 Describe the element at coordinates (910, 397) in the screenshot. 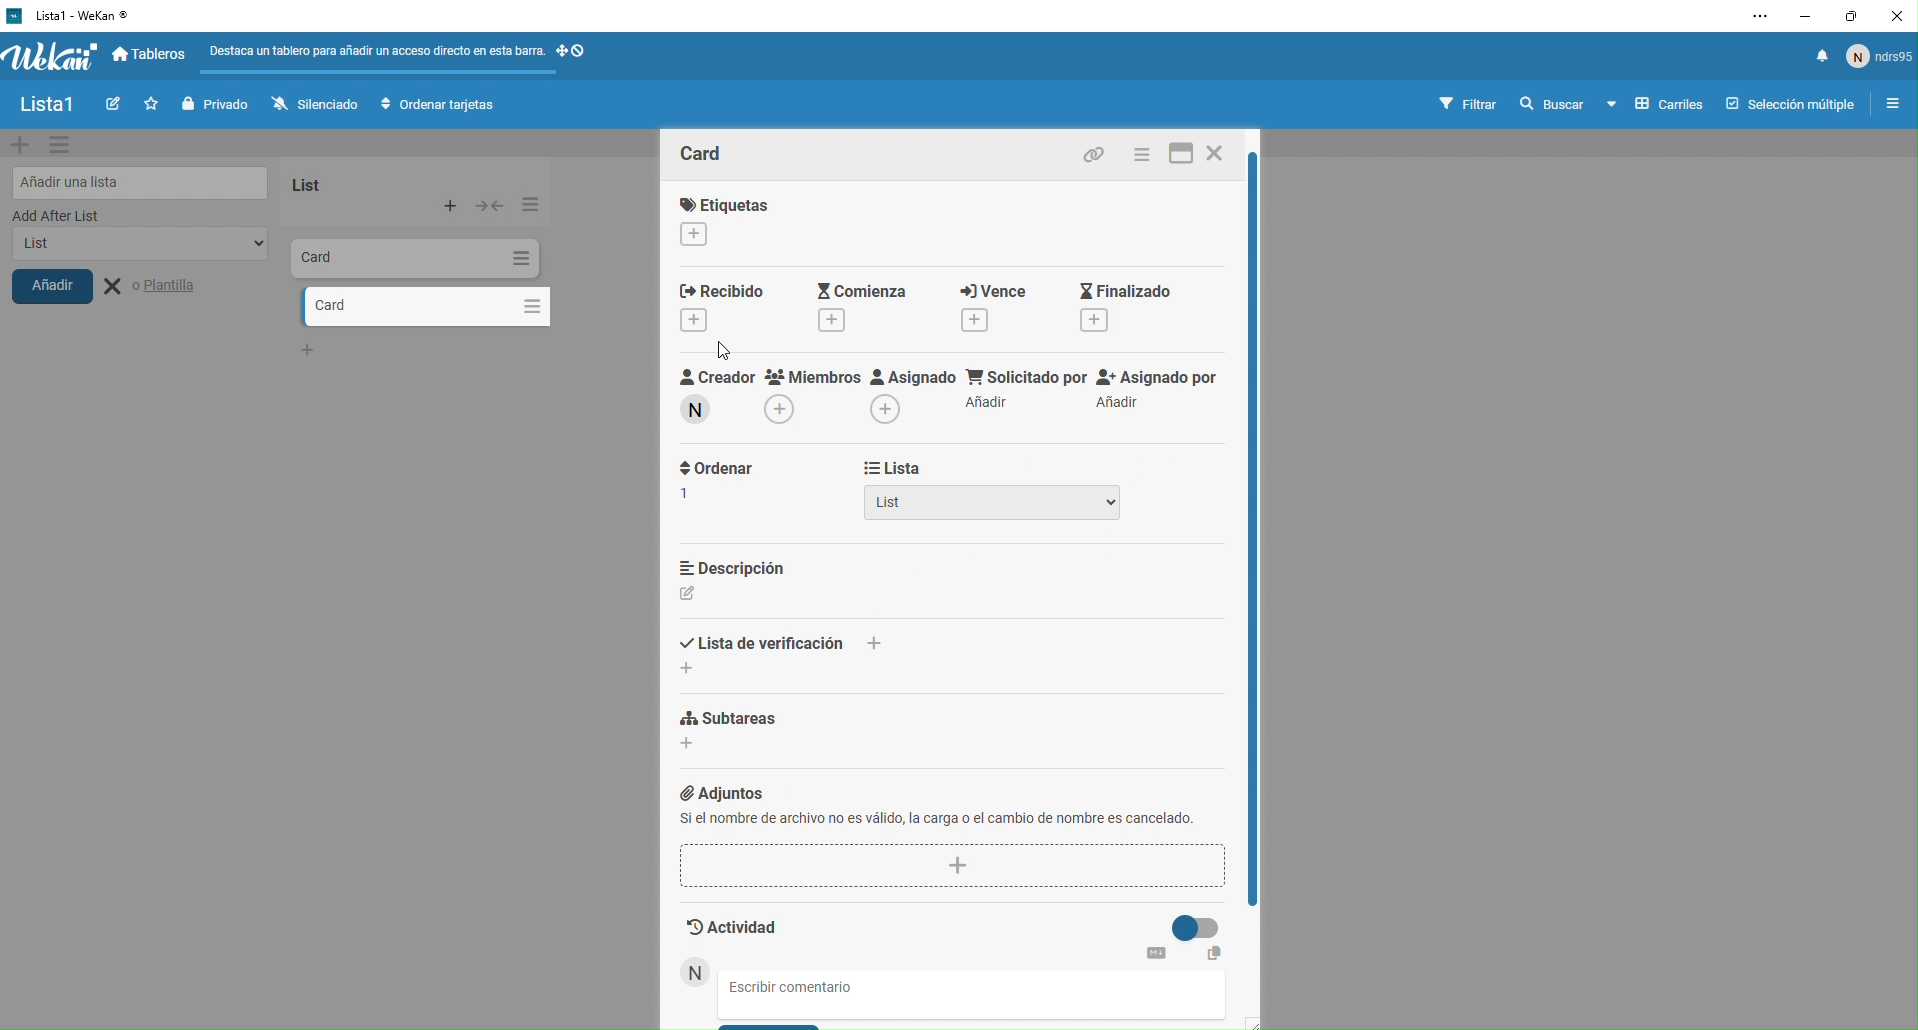

I see `asignado` at that location.